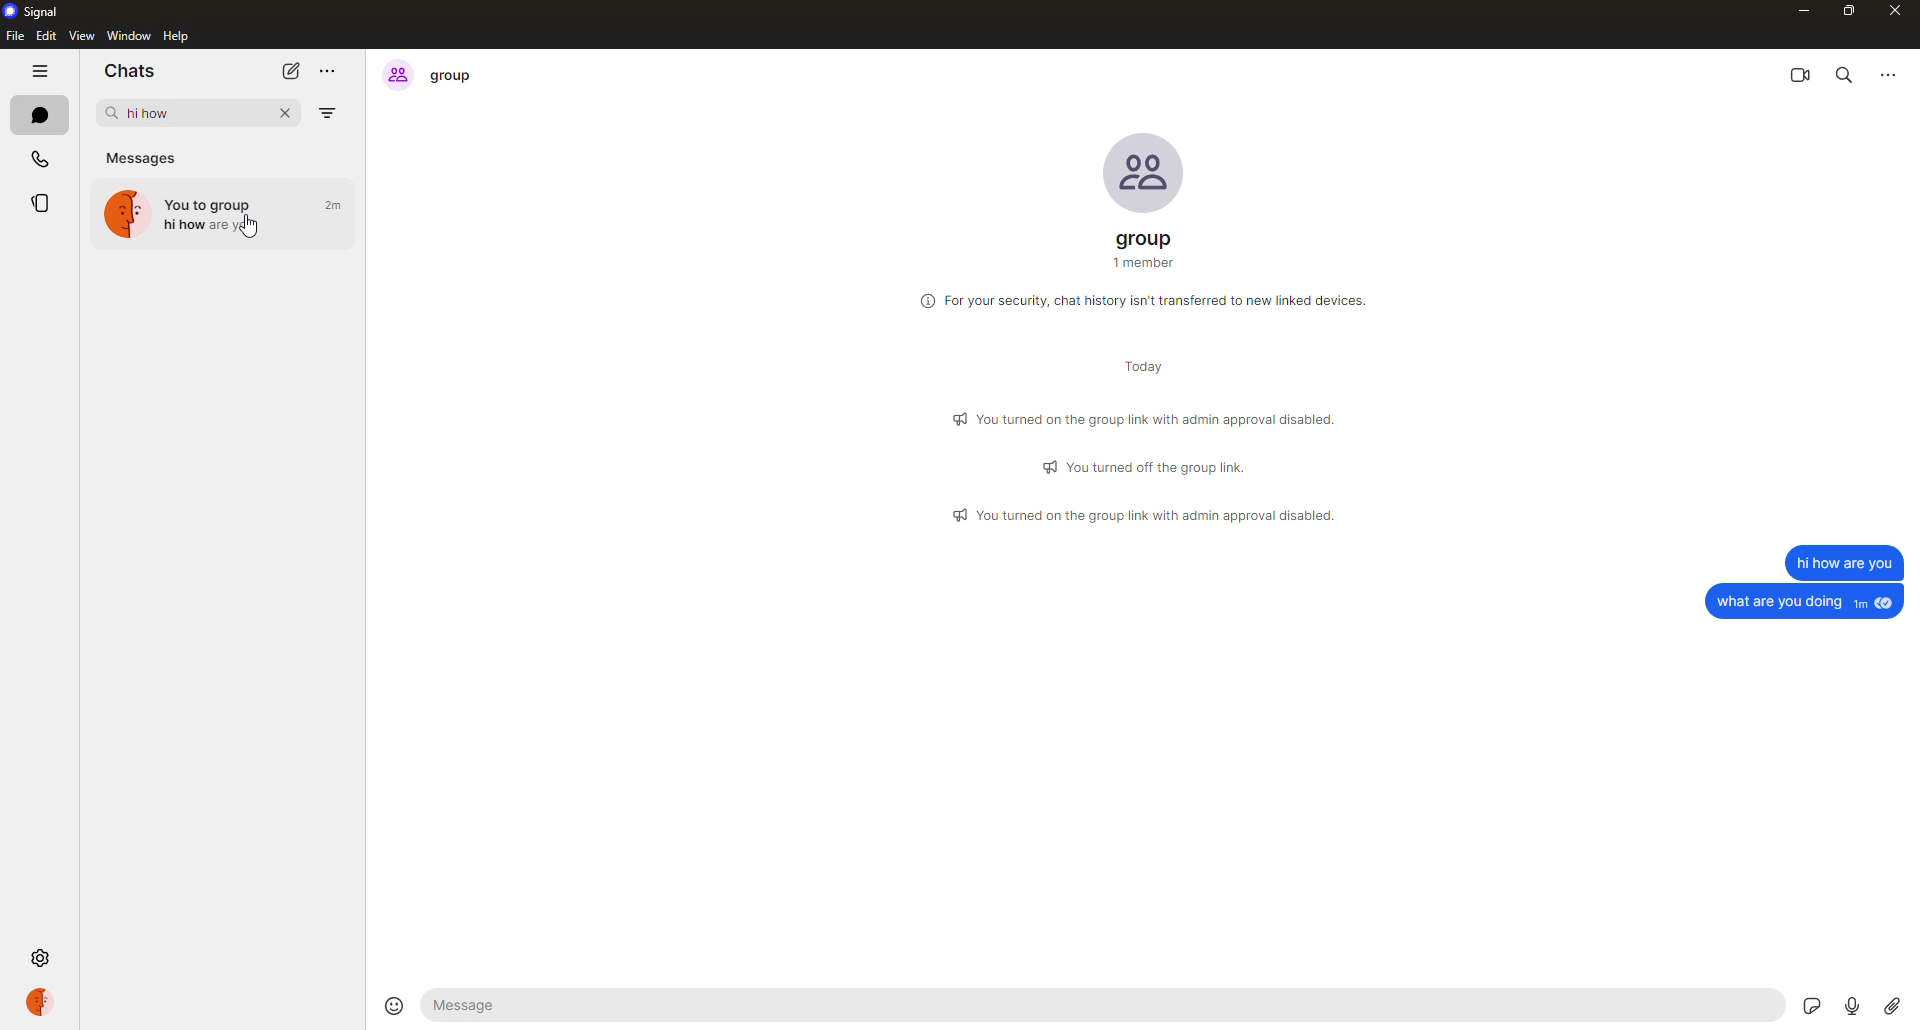 The width and height of the screenshot is (1920, 1030). What do you see at coordinates (331, 113) in the screenshot?
I see `filter` at bounding box center [331, 113].